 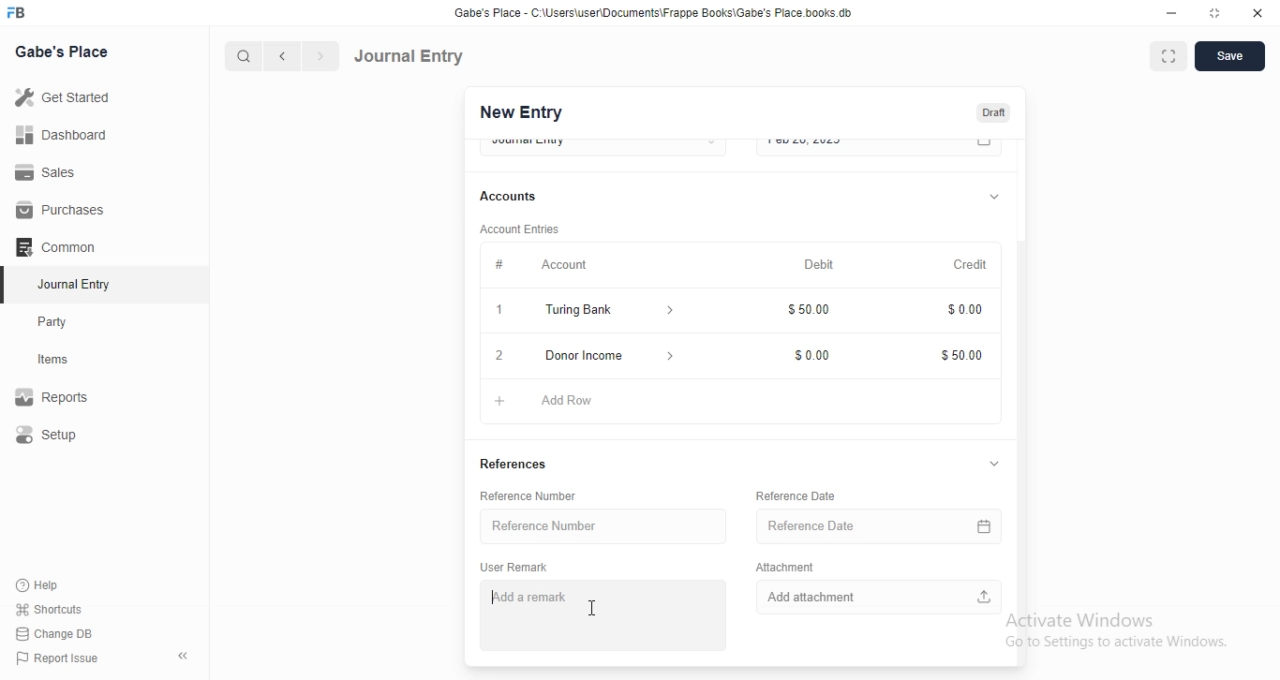 What do you see at coordinates (654, 13) in the screenshot?
I see `Gabe's Place - C\Users\userDocuments Frappe Books\Gabe's Place books db.` at bounding box center [654, 13].